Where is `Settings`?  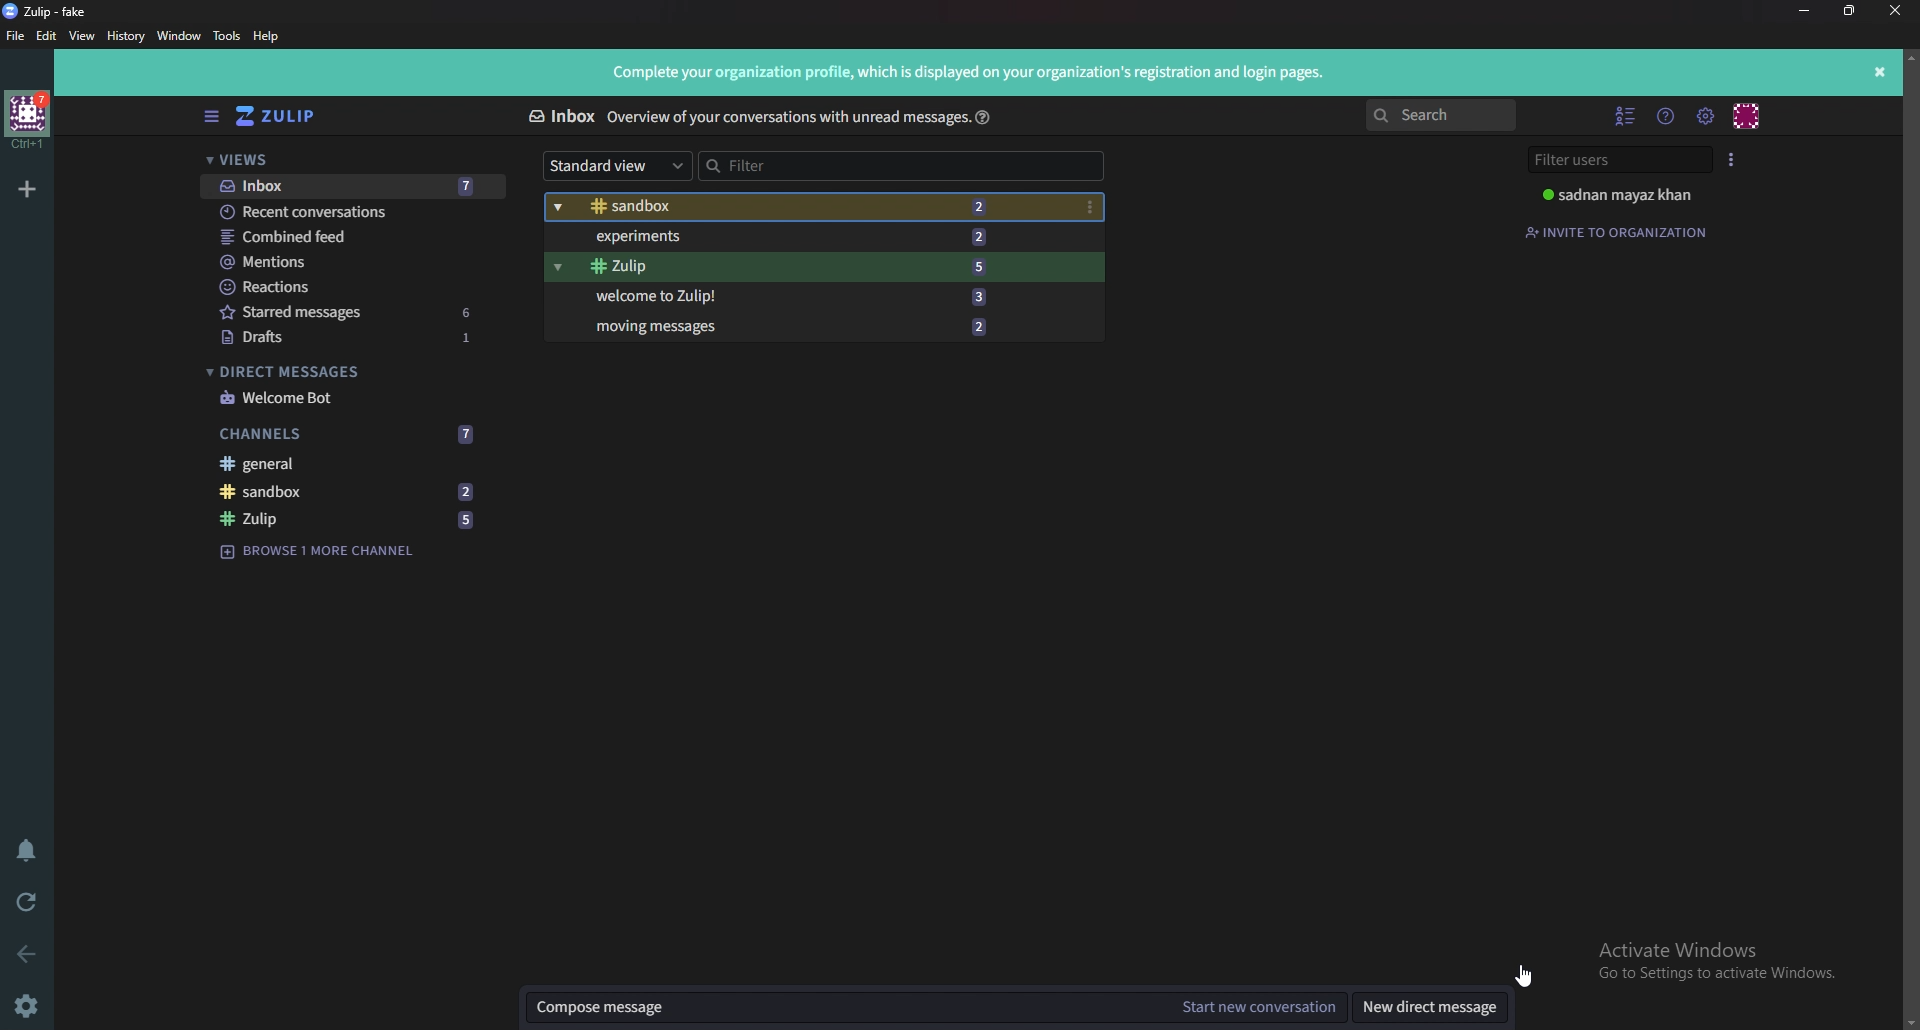
Settings is located at coordinates (30, 1003).